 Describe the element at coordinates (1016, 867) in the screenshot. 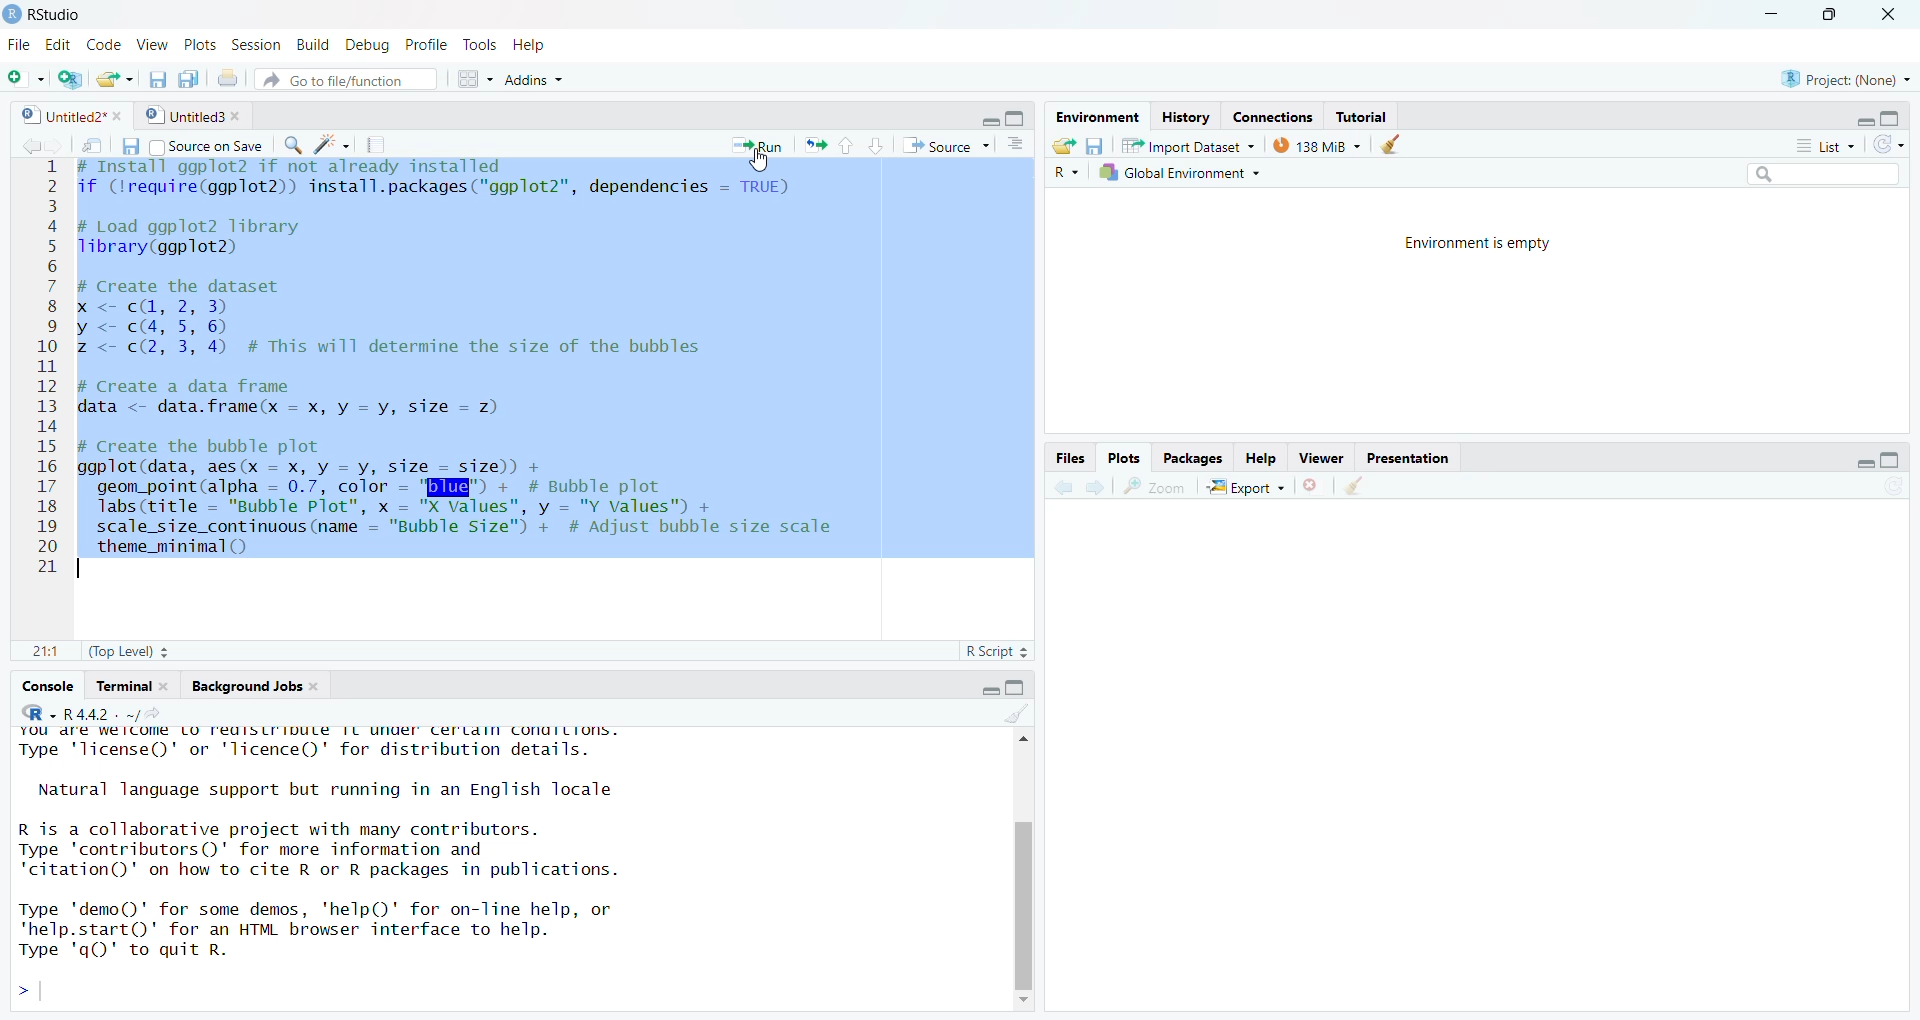

I see `scrollbar` at that location.